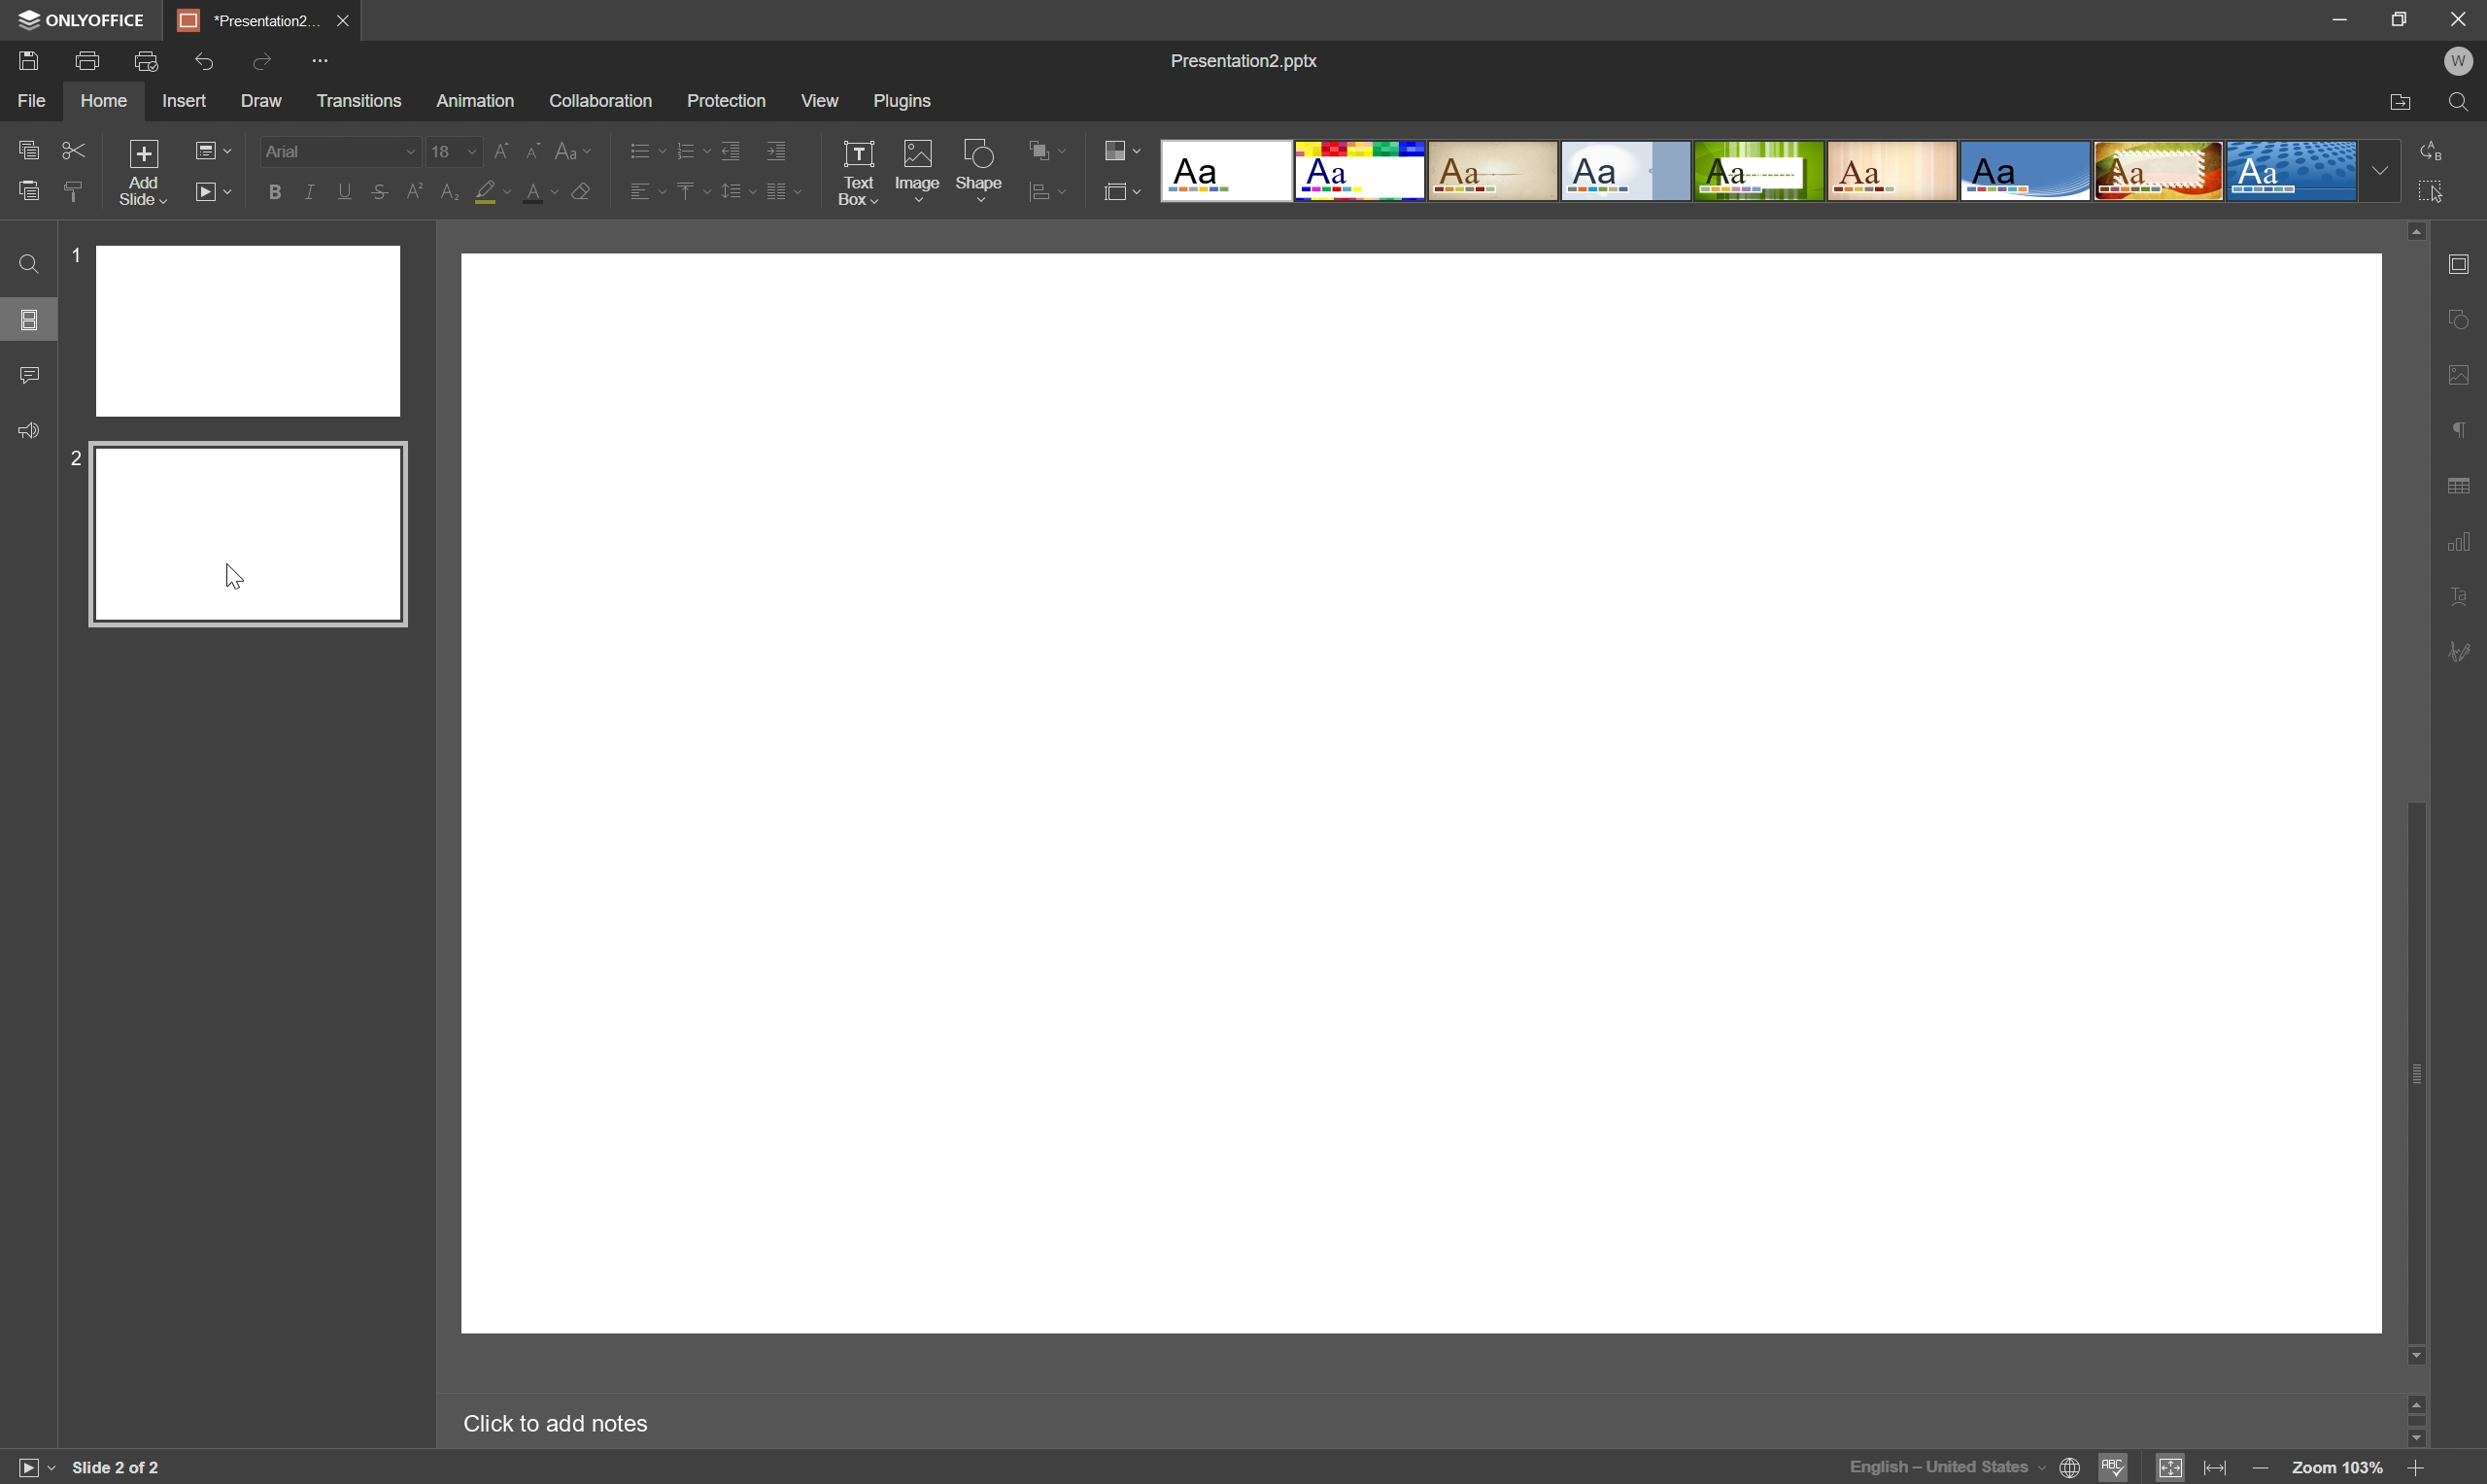 The width and height of the screenshot is (2487, 1484). Describe the element at coordinates (2172, 1466) in the screenshot. I see `Fit to slide` at that location.